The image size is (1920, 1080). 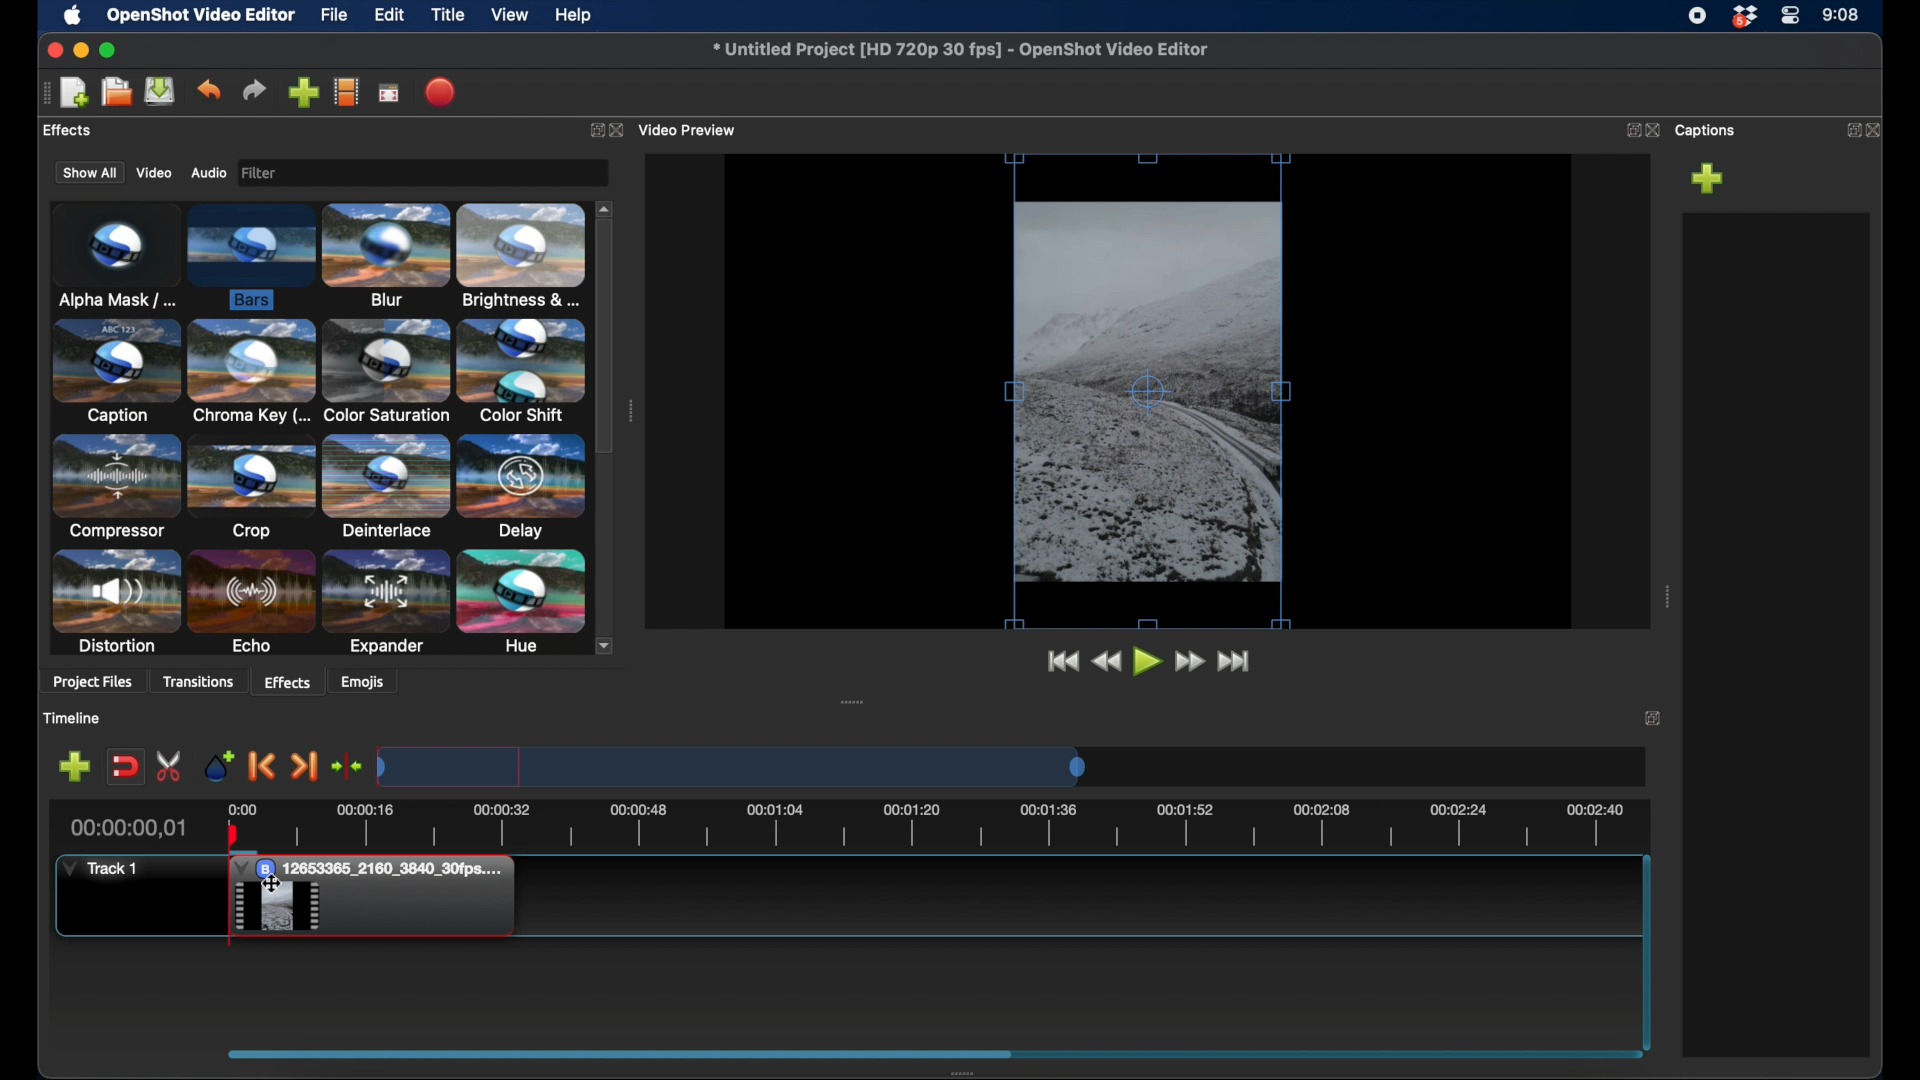 What do you see at coordinates (251, 374) in the screenshot?
I see `chroma key` at bounding box center [251, 374].